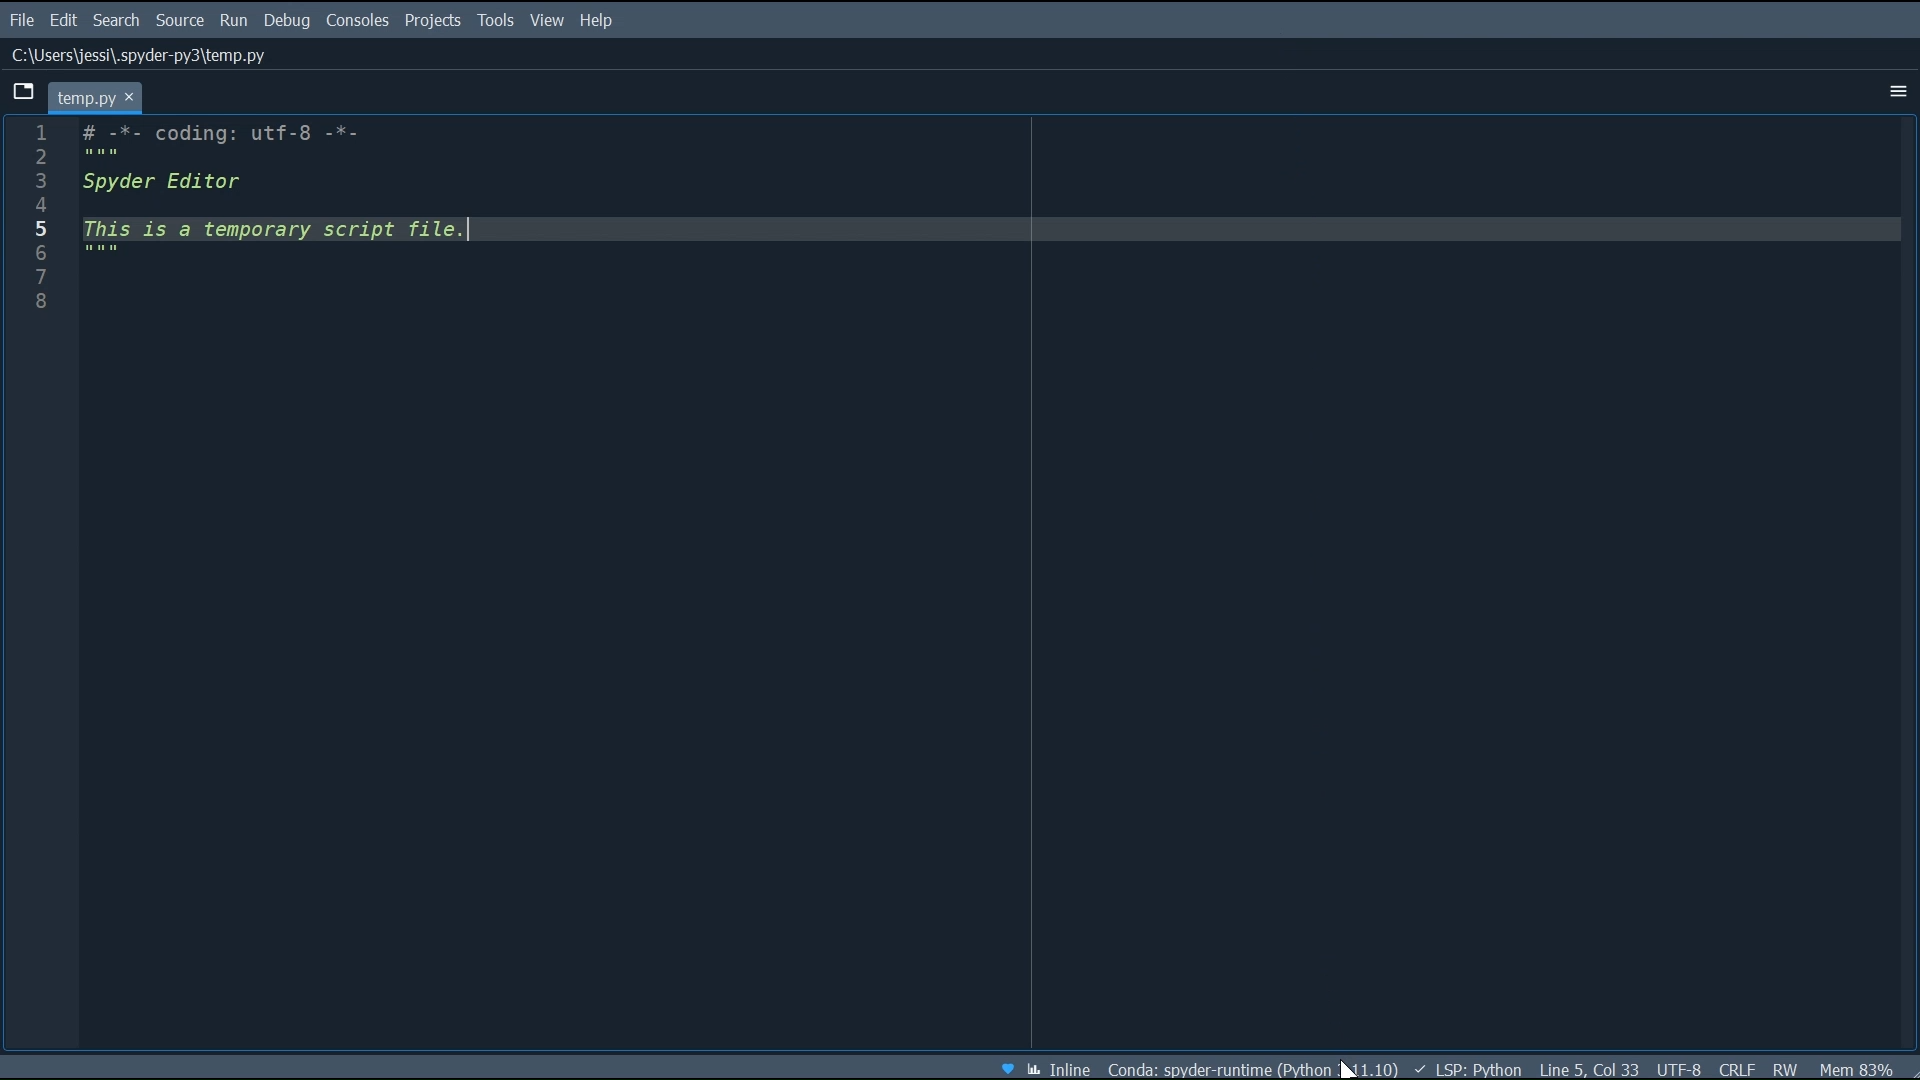 The image size is (1920, 1080). I want to click on Search, so click(118, 20).